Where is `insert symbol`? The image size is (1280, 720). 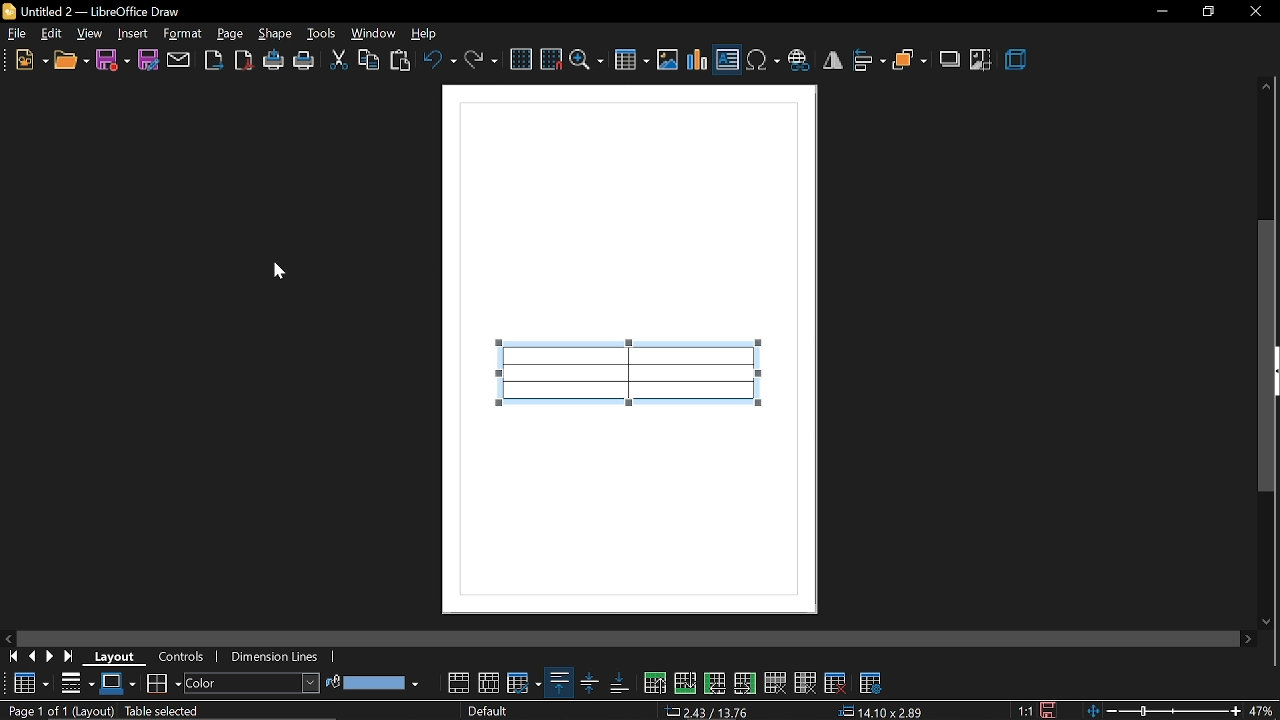
insert symbol is located at coordinates (763, 61).